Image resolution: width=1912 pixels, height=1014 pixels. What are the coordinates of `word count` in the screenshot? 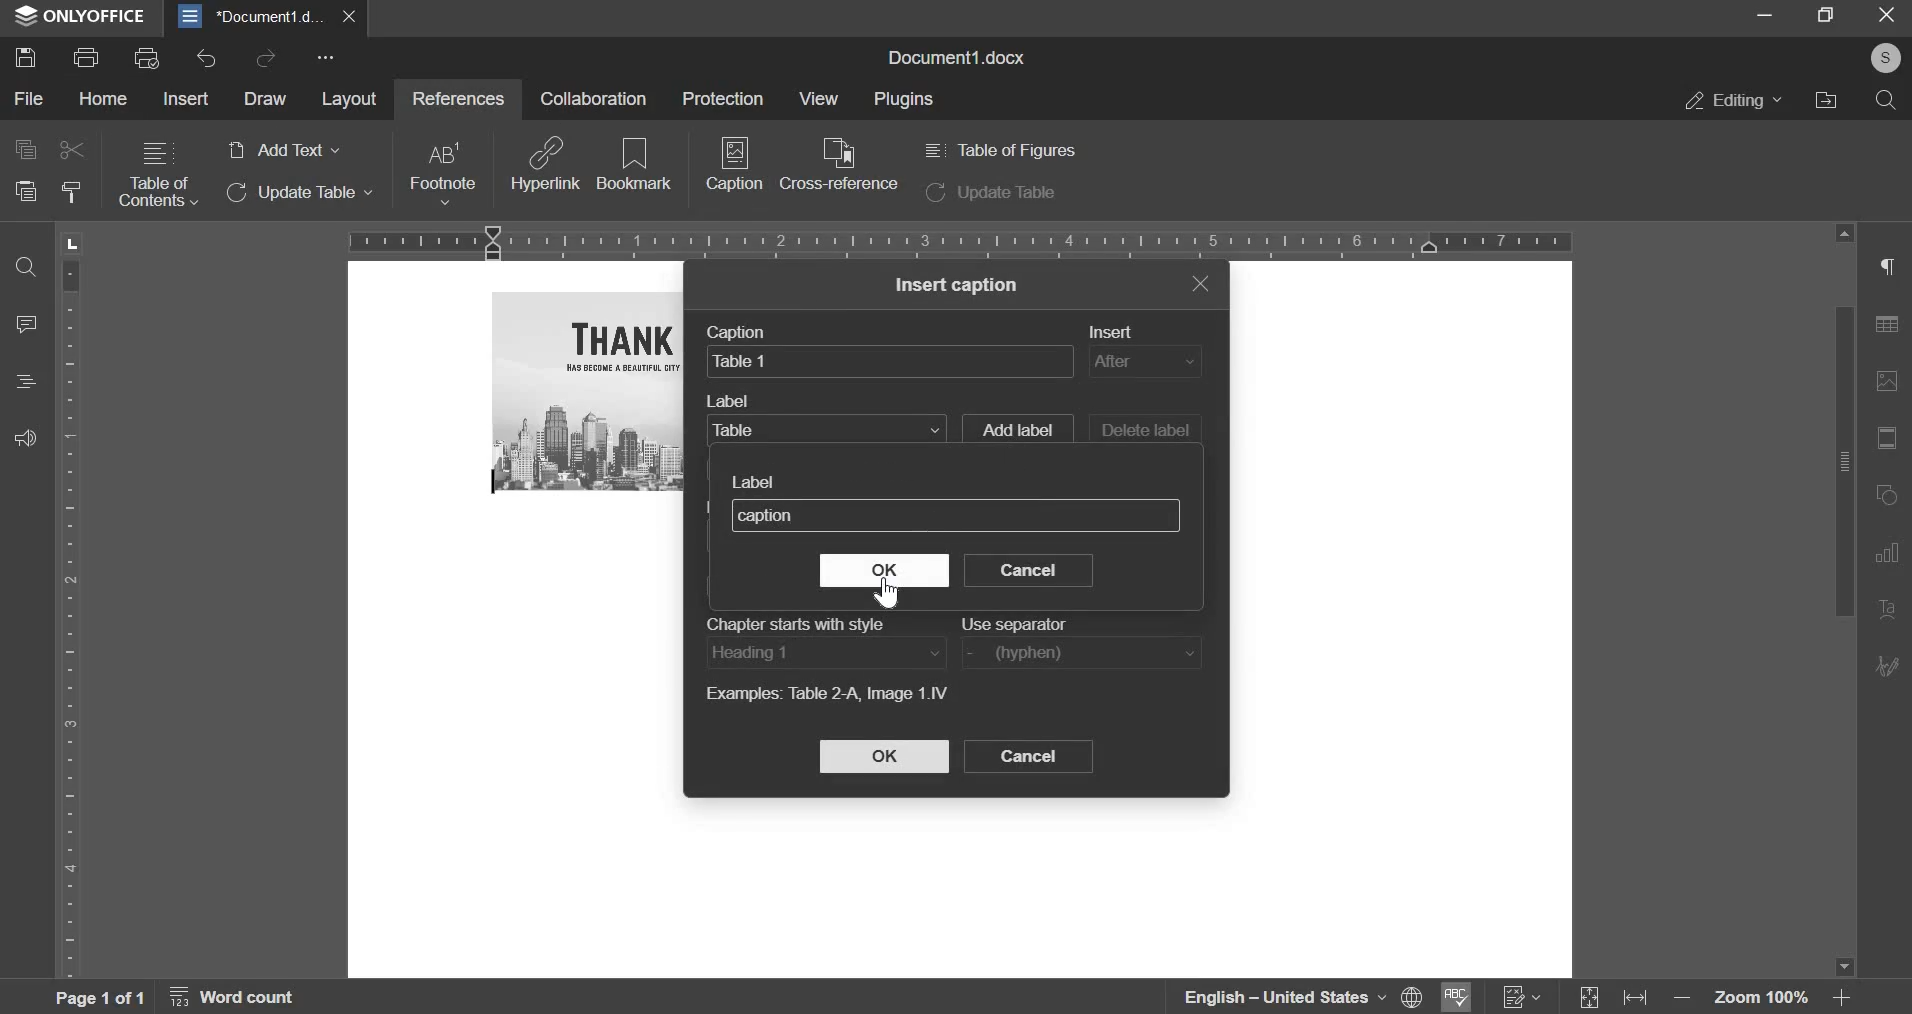 It's located at (244, 1000).